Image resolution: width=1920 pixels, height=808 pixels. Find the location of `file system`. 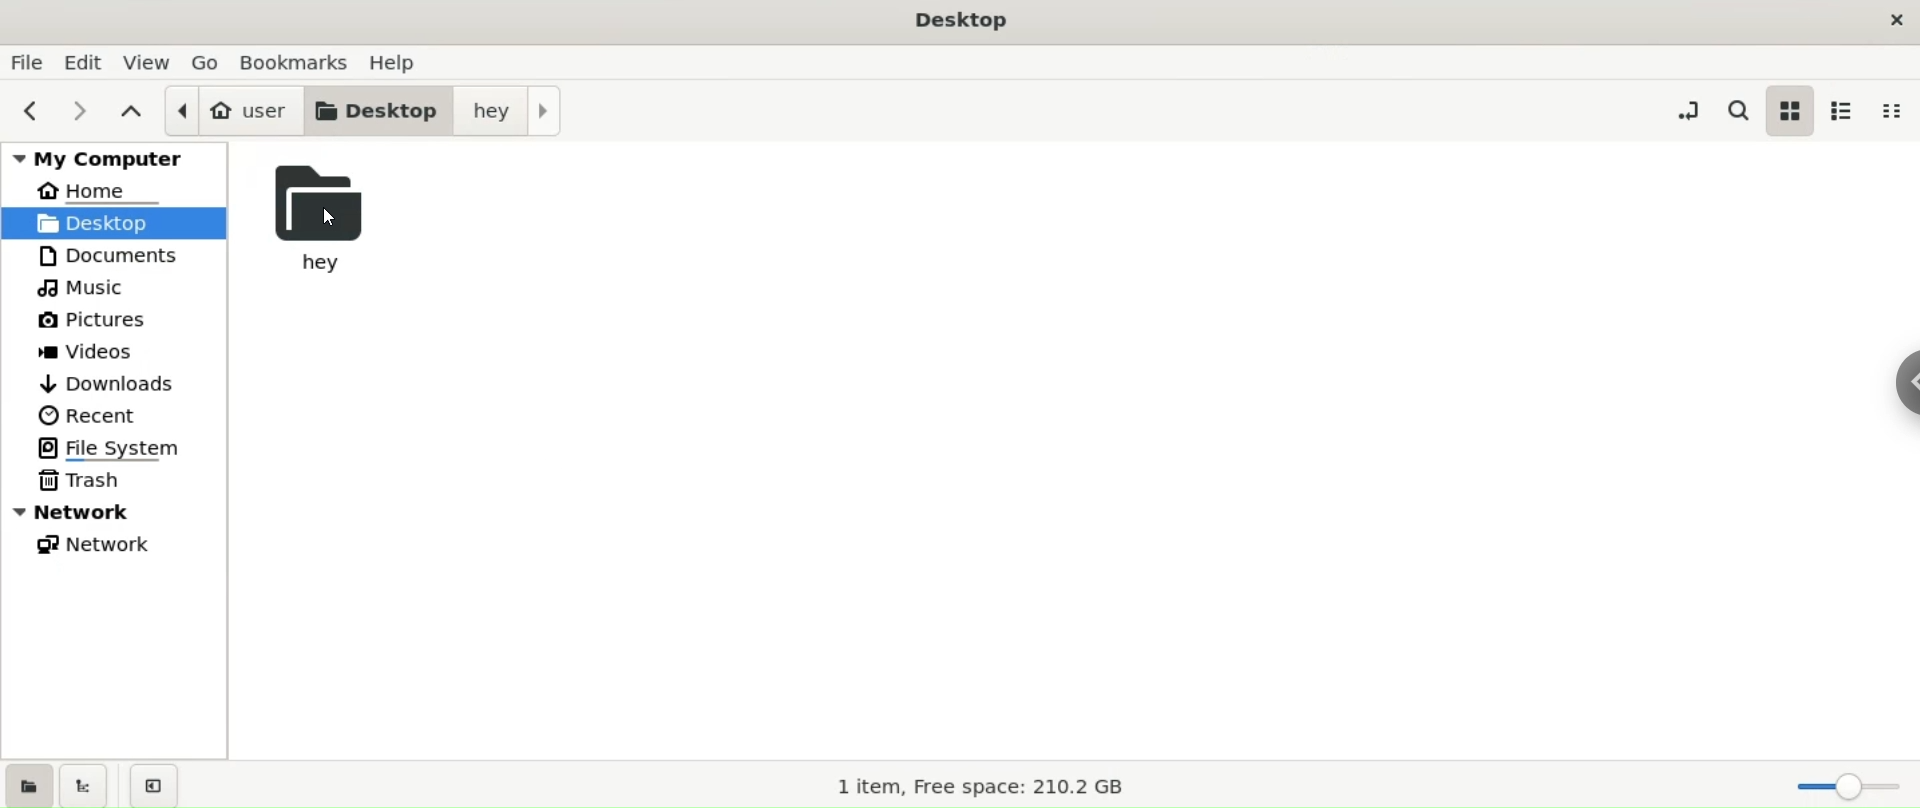

file system is located at coordinates (124, 448).